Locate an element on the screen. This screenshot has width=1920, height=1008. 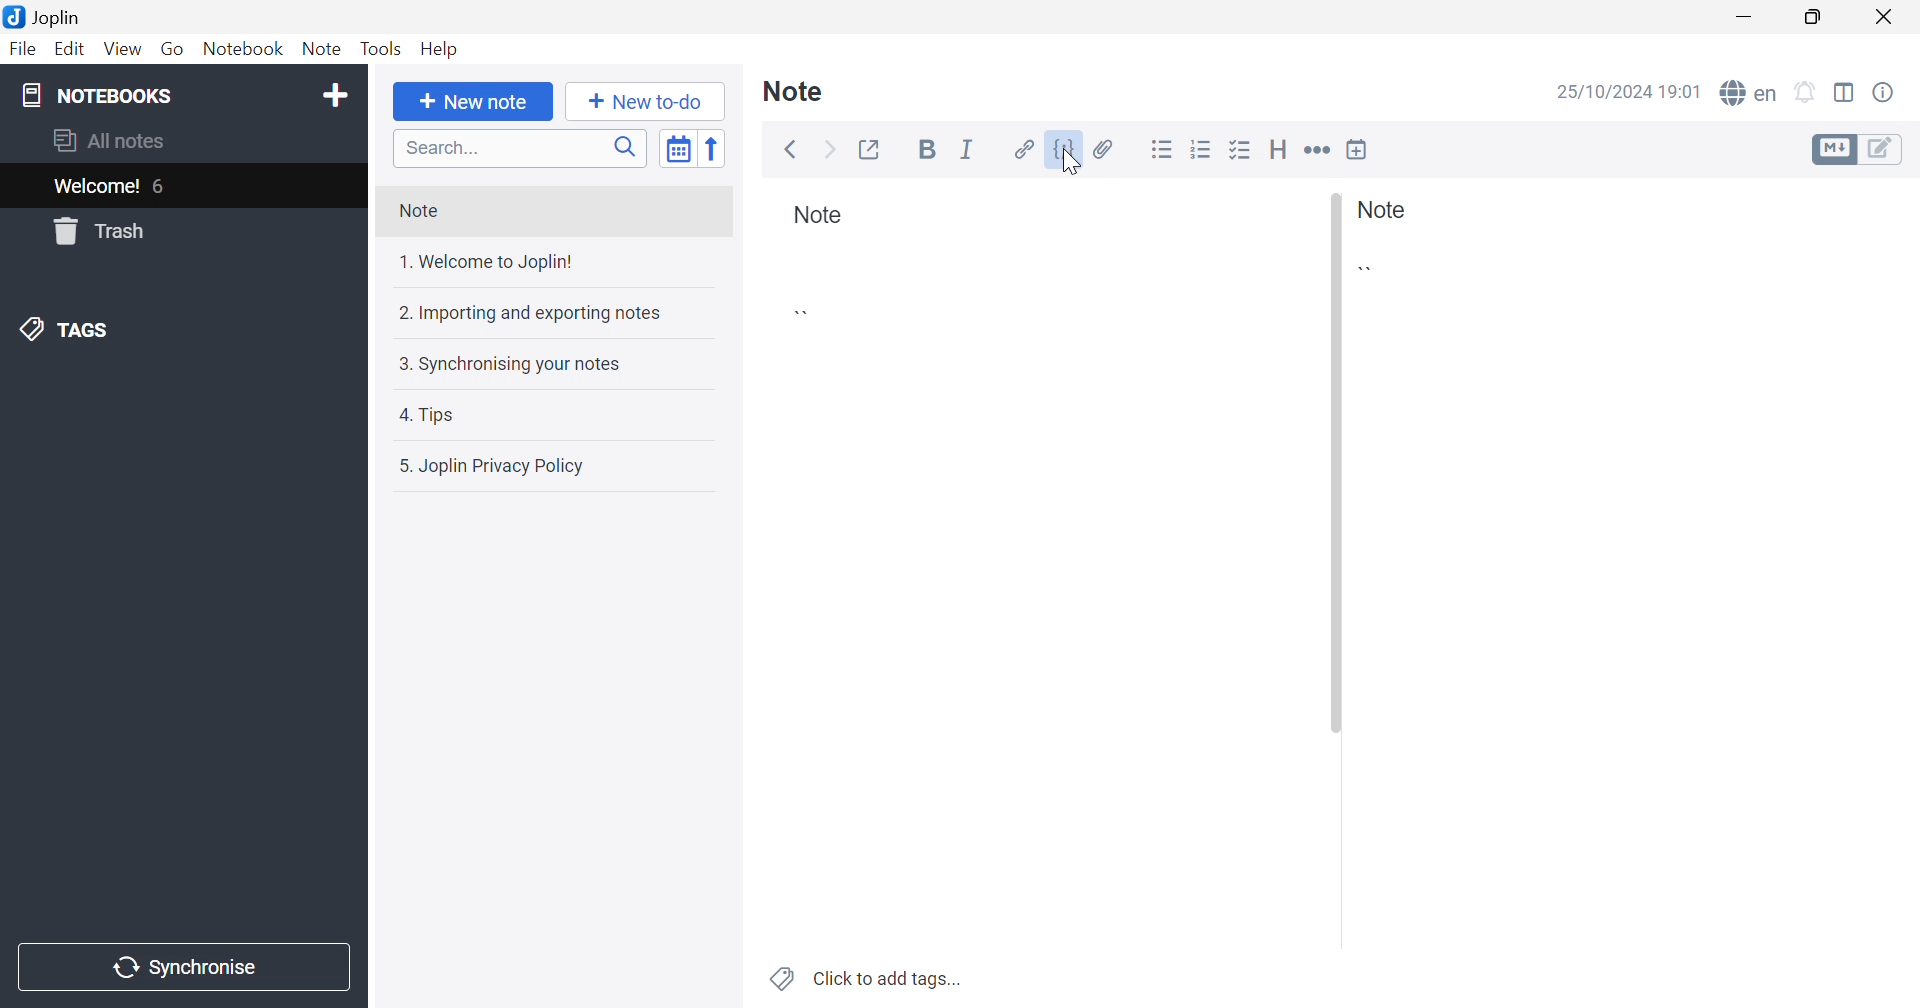
Note is located at coordinates (418, 215).